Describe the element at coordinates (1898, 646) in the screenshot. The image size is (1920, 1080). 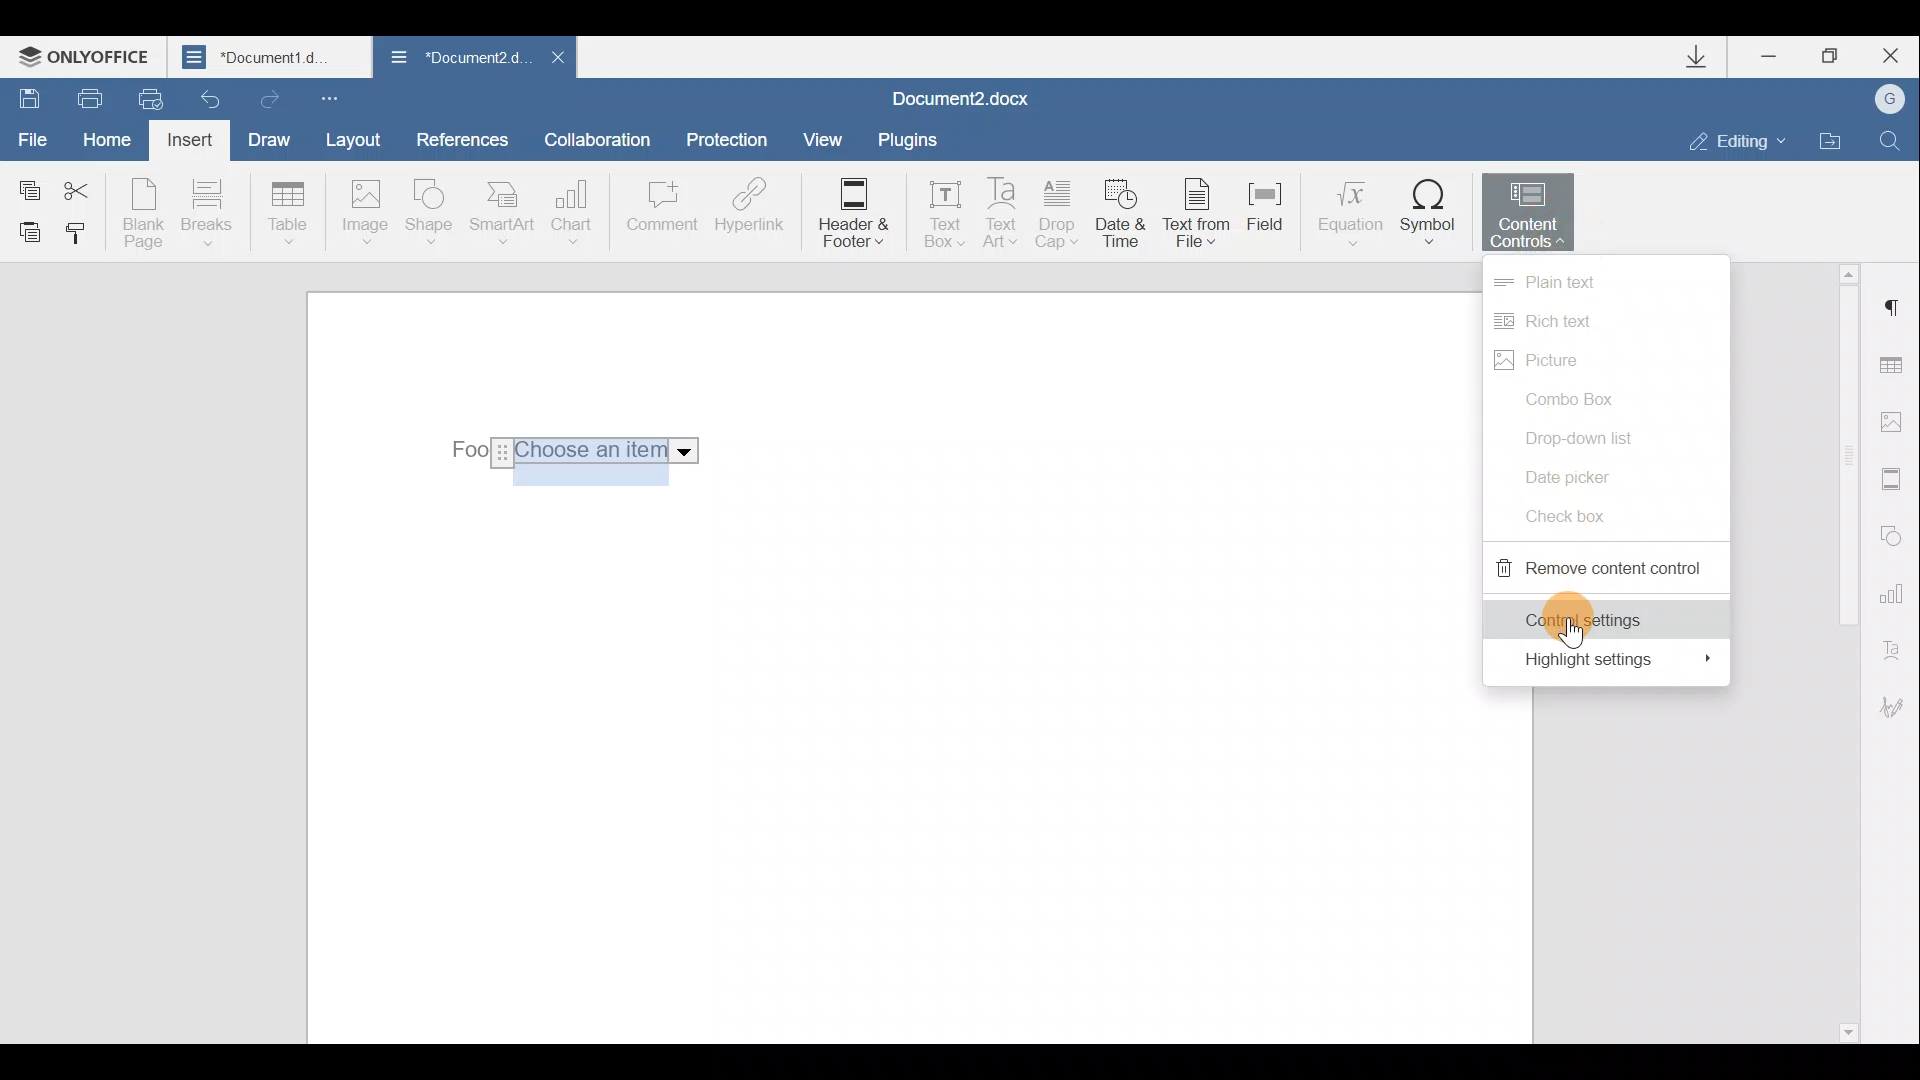
I see `Text Art settings` at that location.